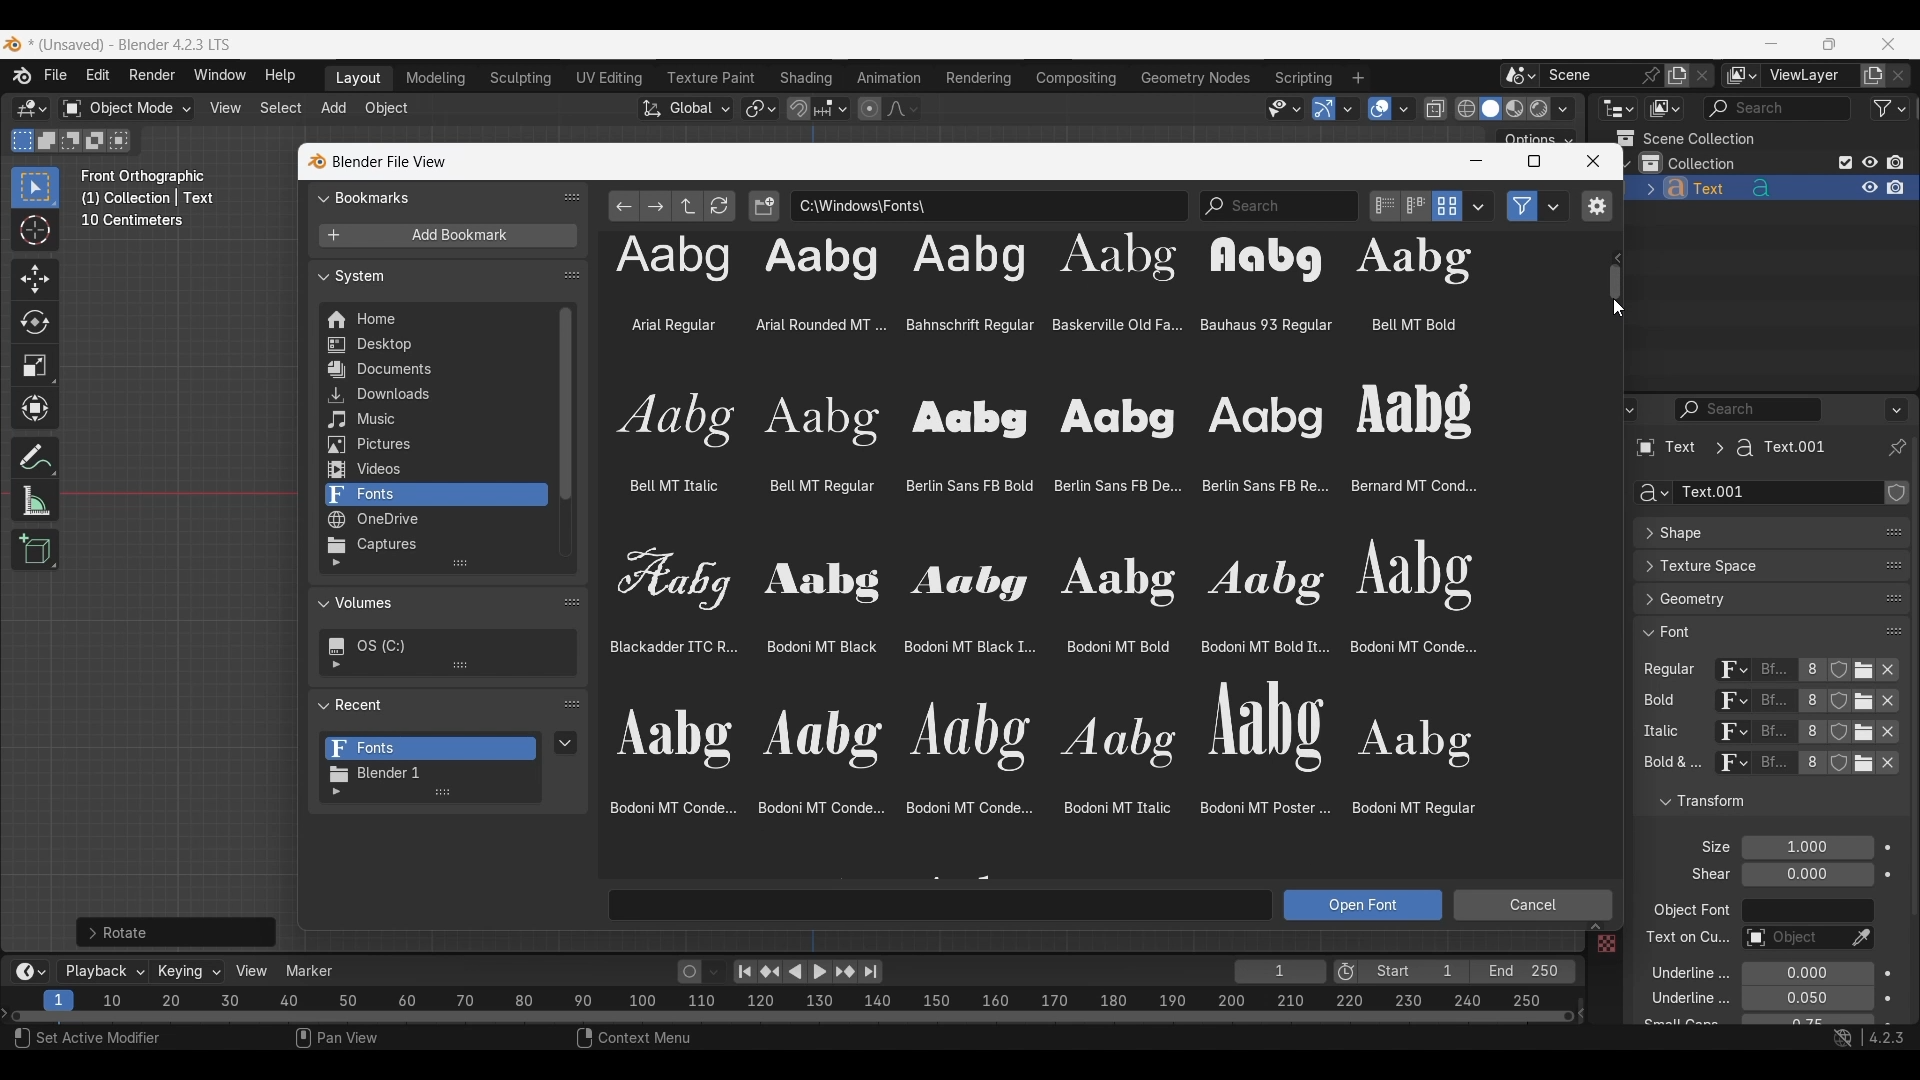 The image size is (1920, 1080). What do you see at coordinates (187, 970) in the screenshot?
I see `Keying` at bounding box center [187, 970].